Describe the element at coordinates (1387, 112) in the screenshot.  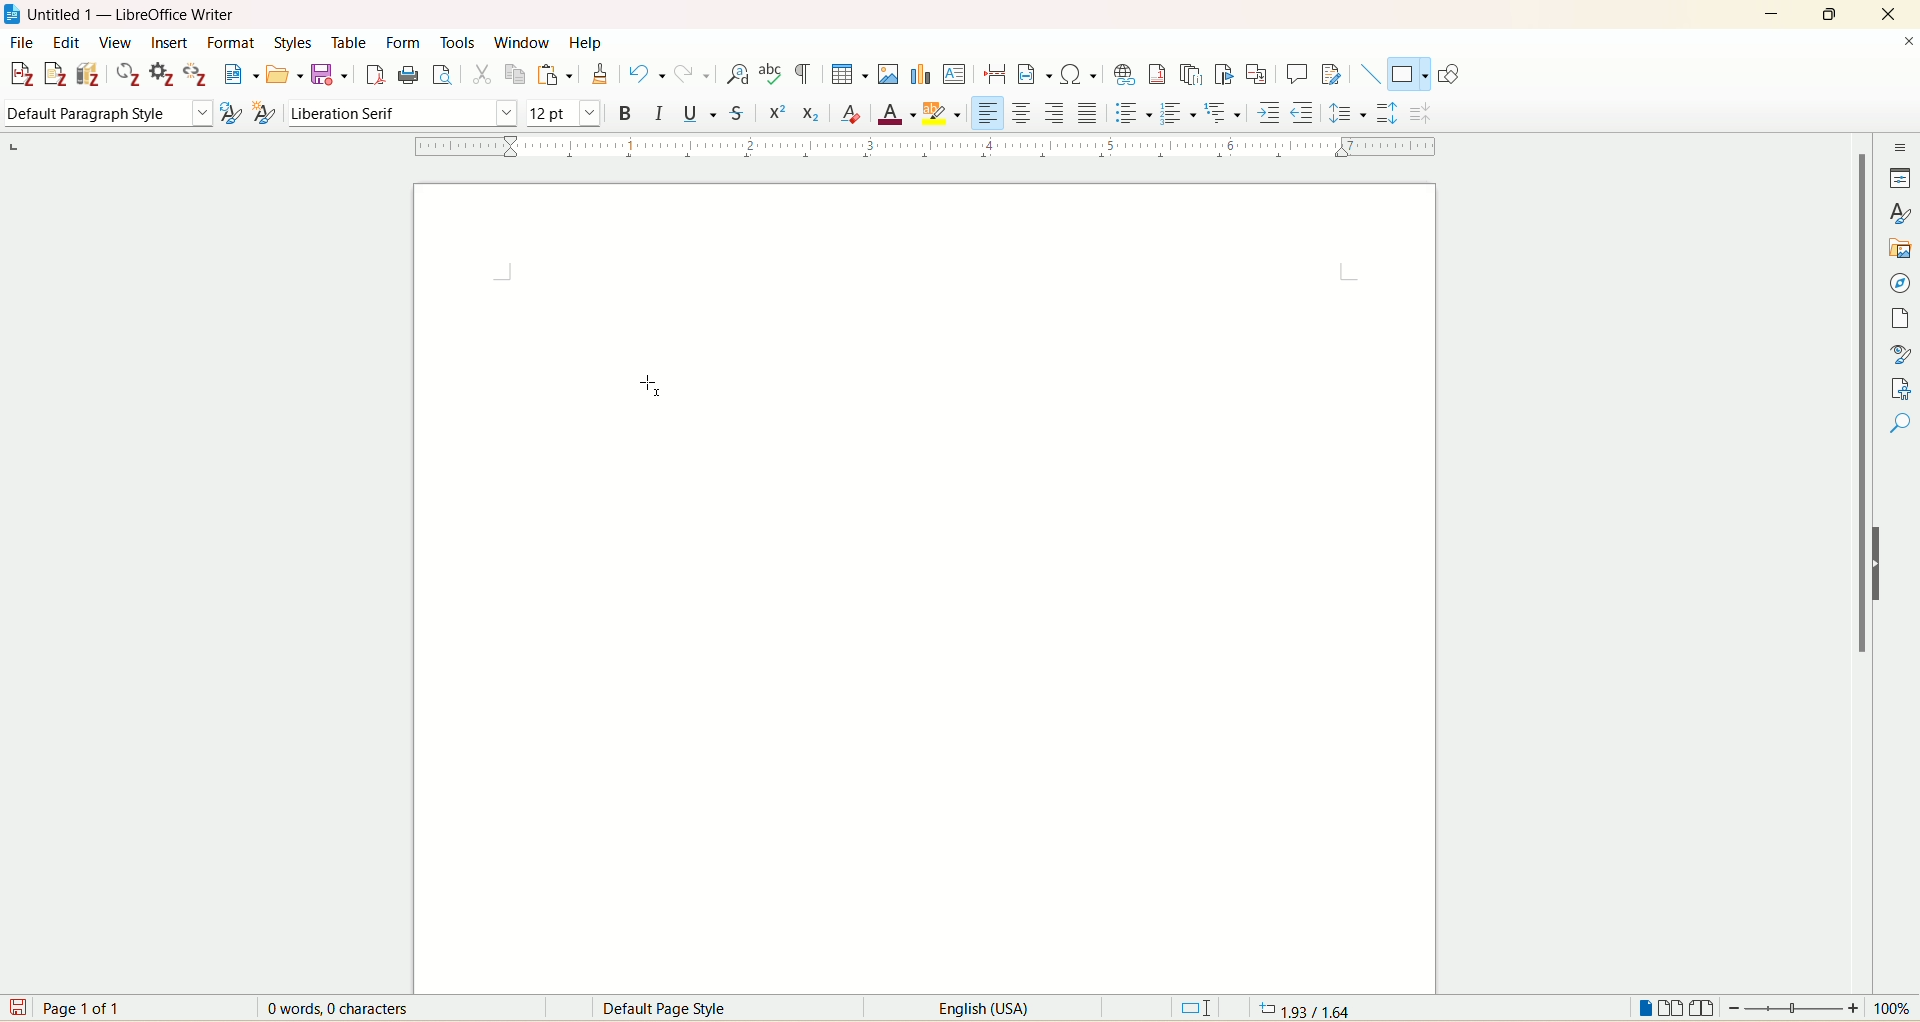
I see `increase paragraph spacing` at that location.